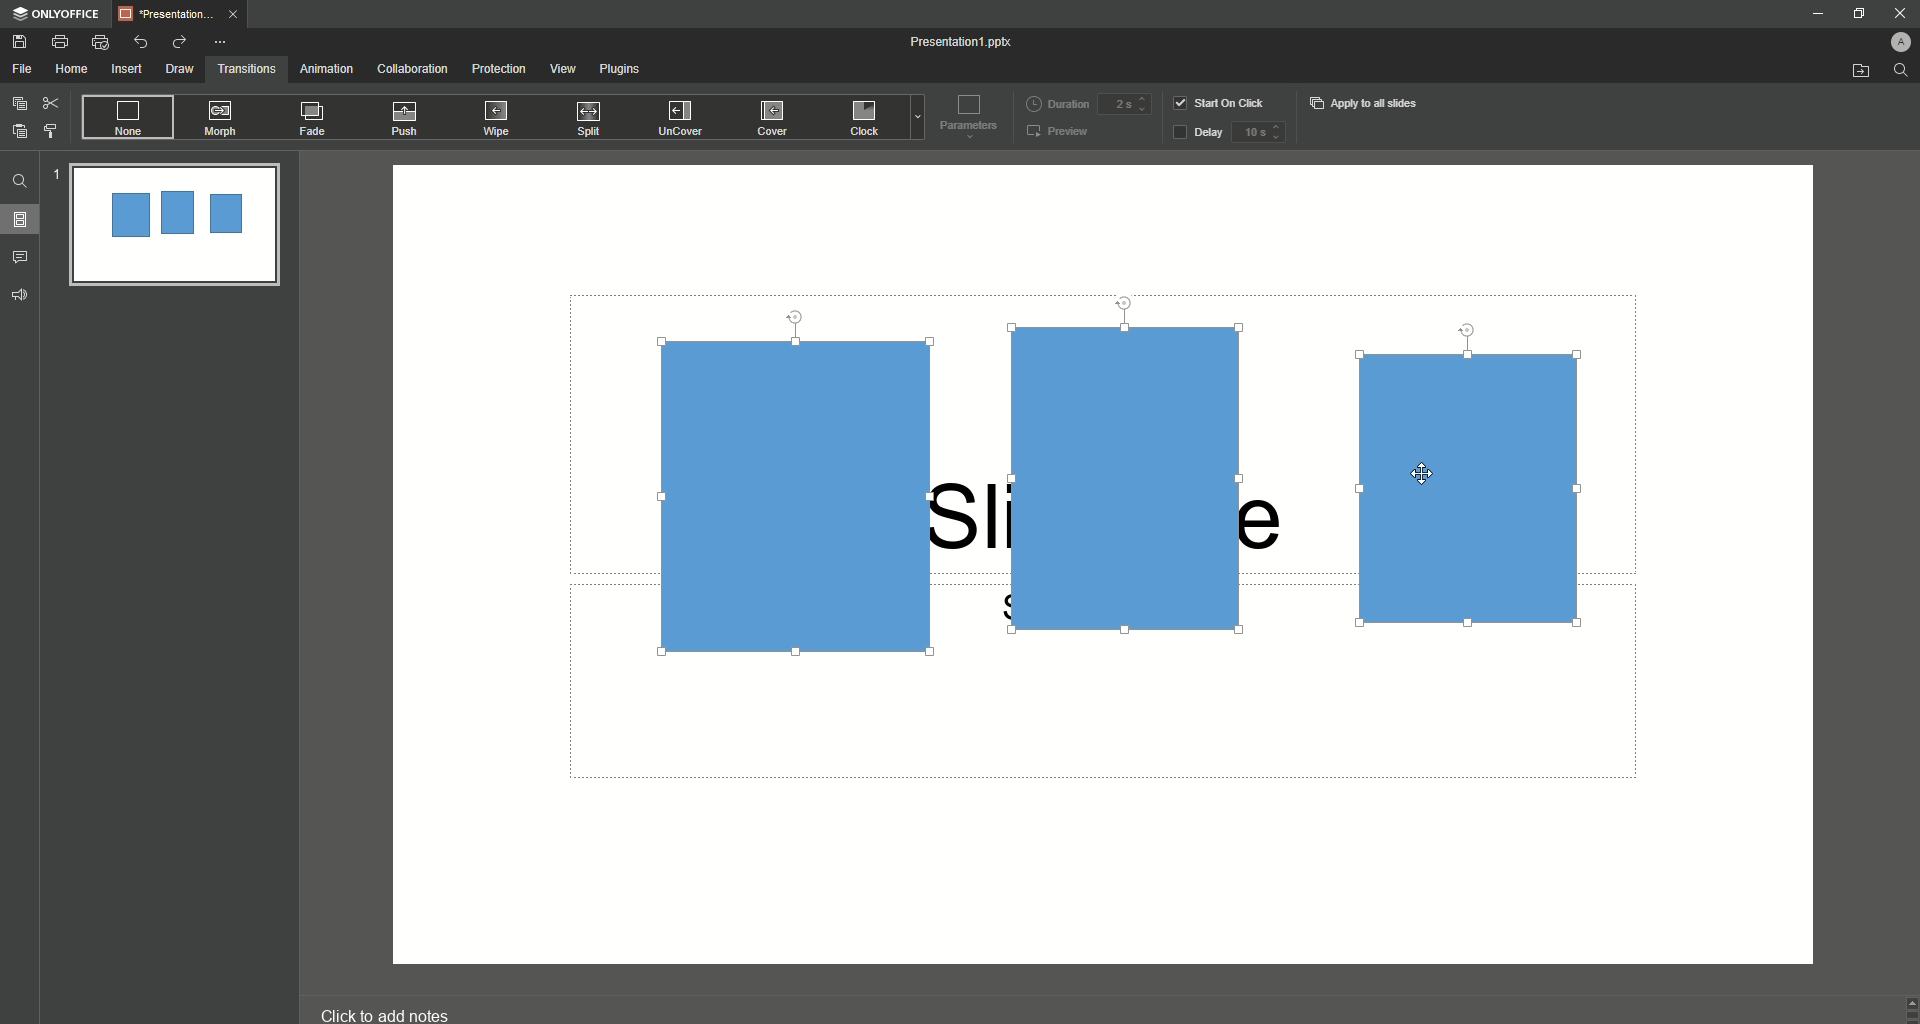 Image resolution: width=1920 pixels, height=1024 pixels. Describe the element at coordinates (1124, 105) in the screenshot. I see `duration input` at that location.